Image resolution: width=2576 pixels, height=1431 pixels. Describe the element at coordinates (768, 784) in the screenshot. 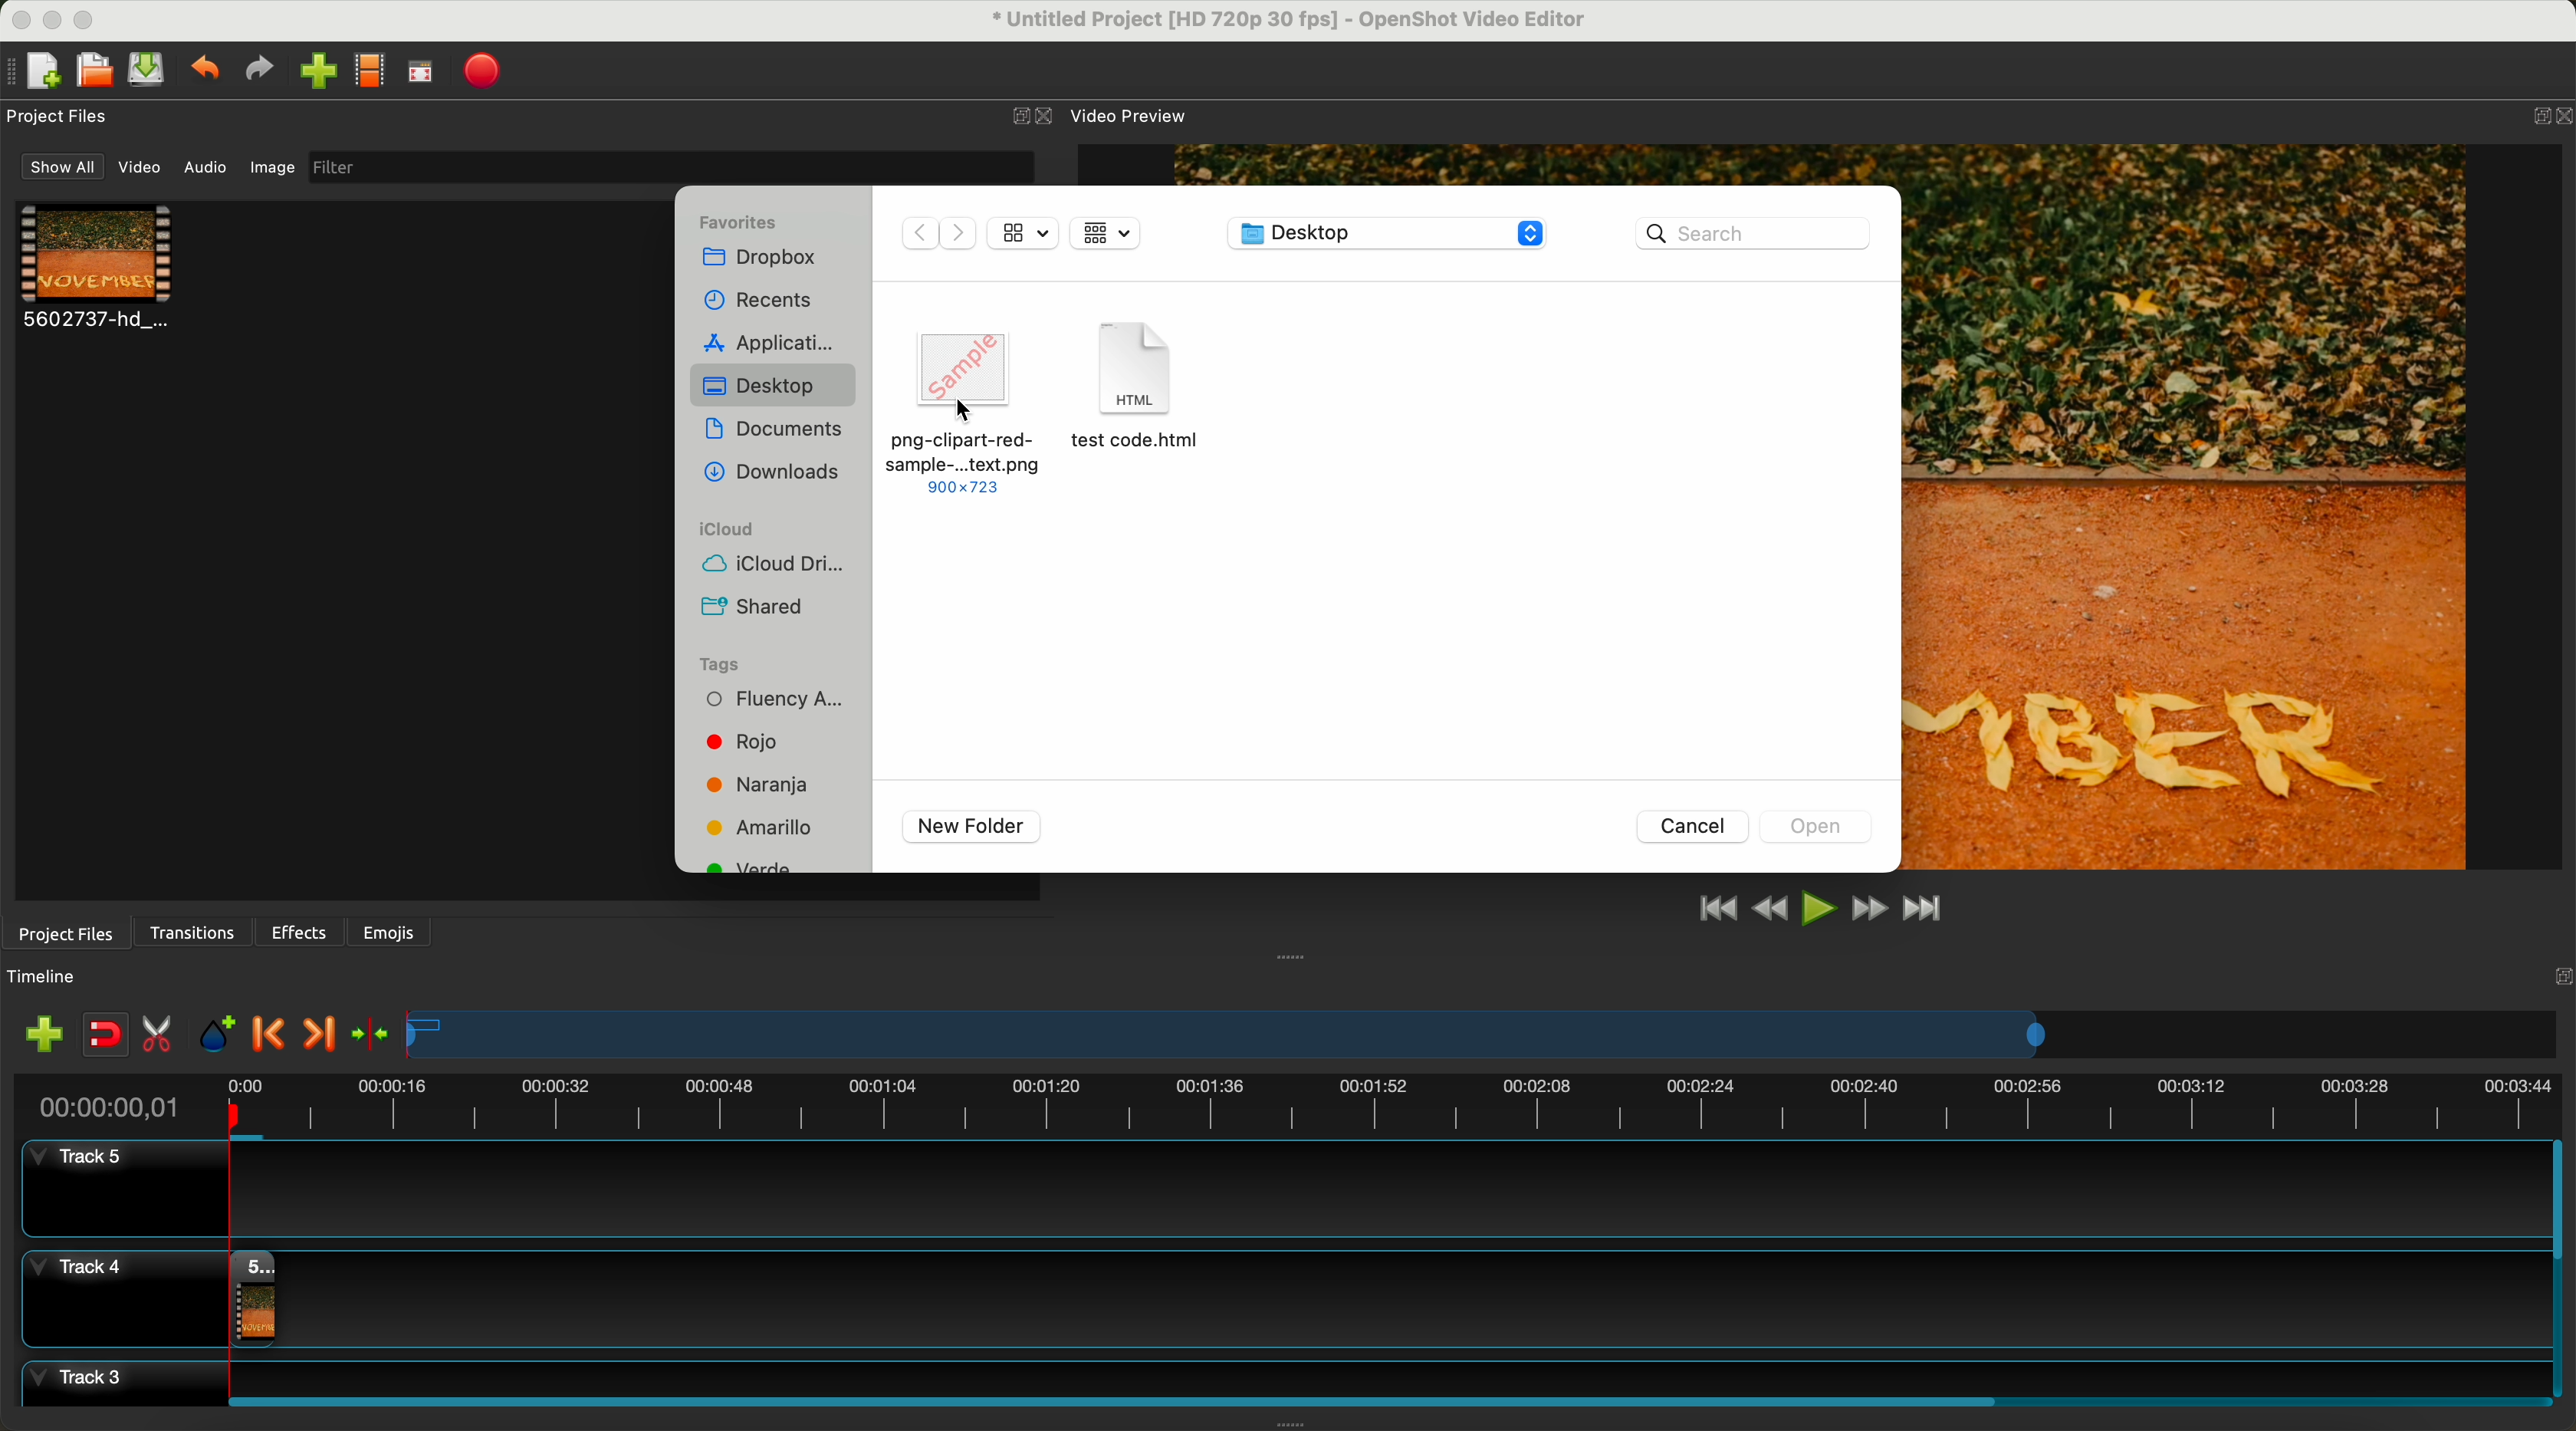

I see `Naranja` at that location.